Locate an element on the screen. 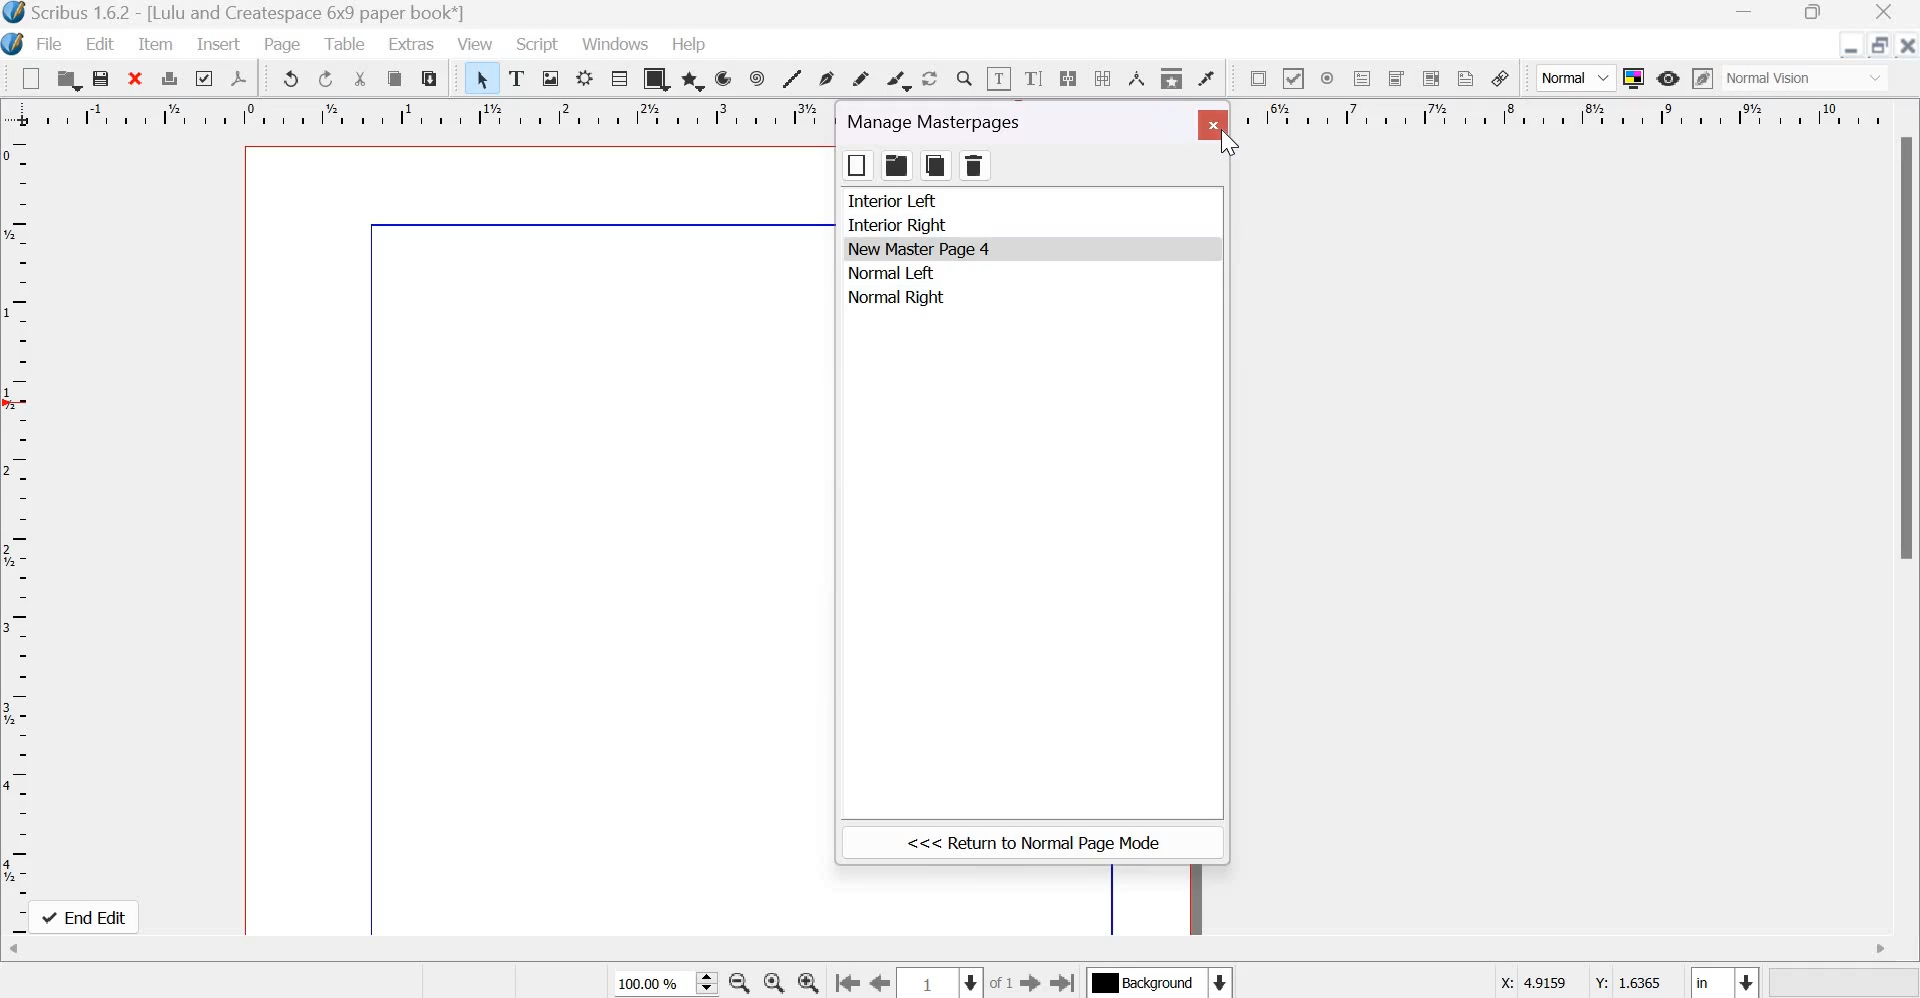 The image size is (1920, 998). redo is located at coordinates (326, 78).